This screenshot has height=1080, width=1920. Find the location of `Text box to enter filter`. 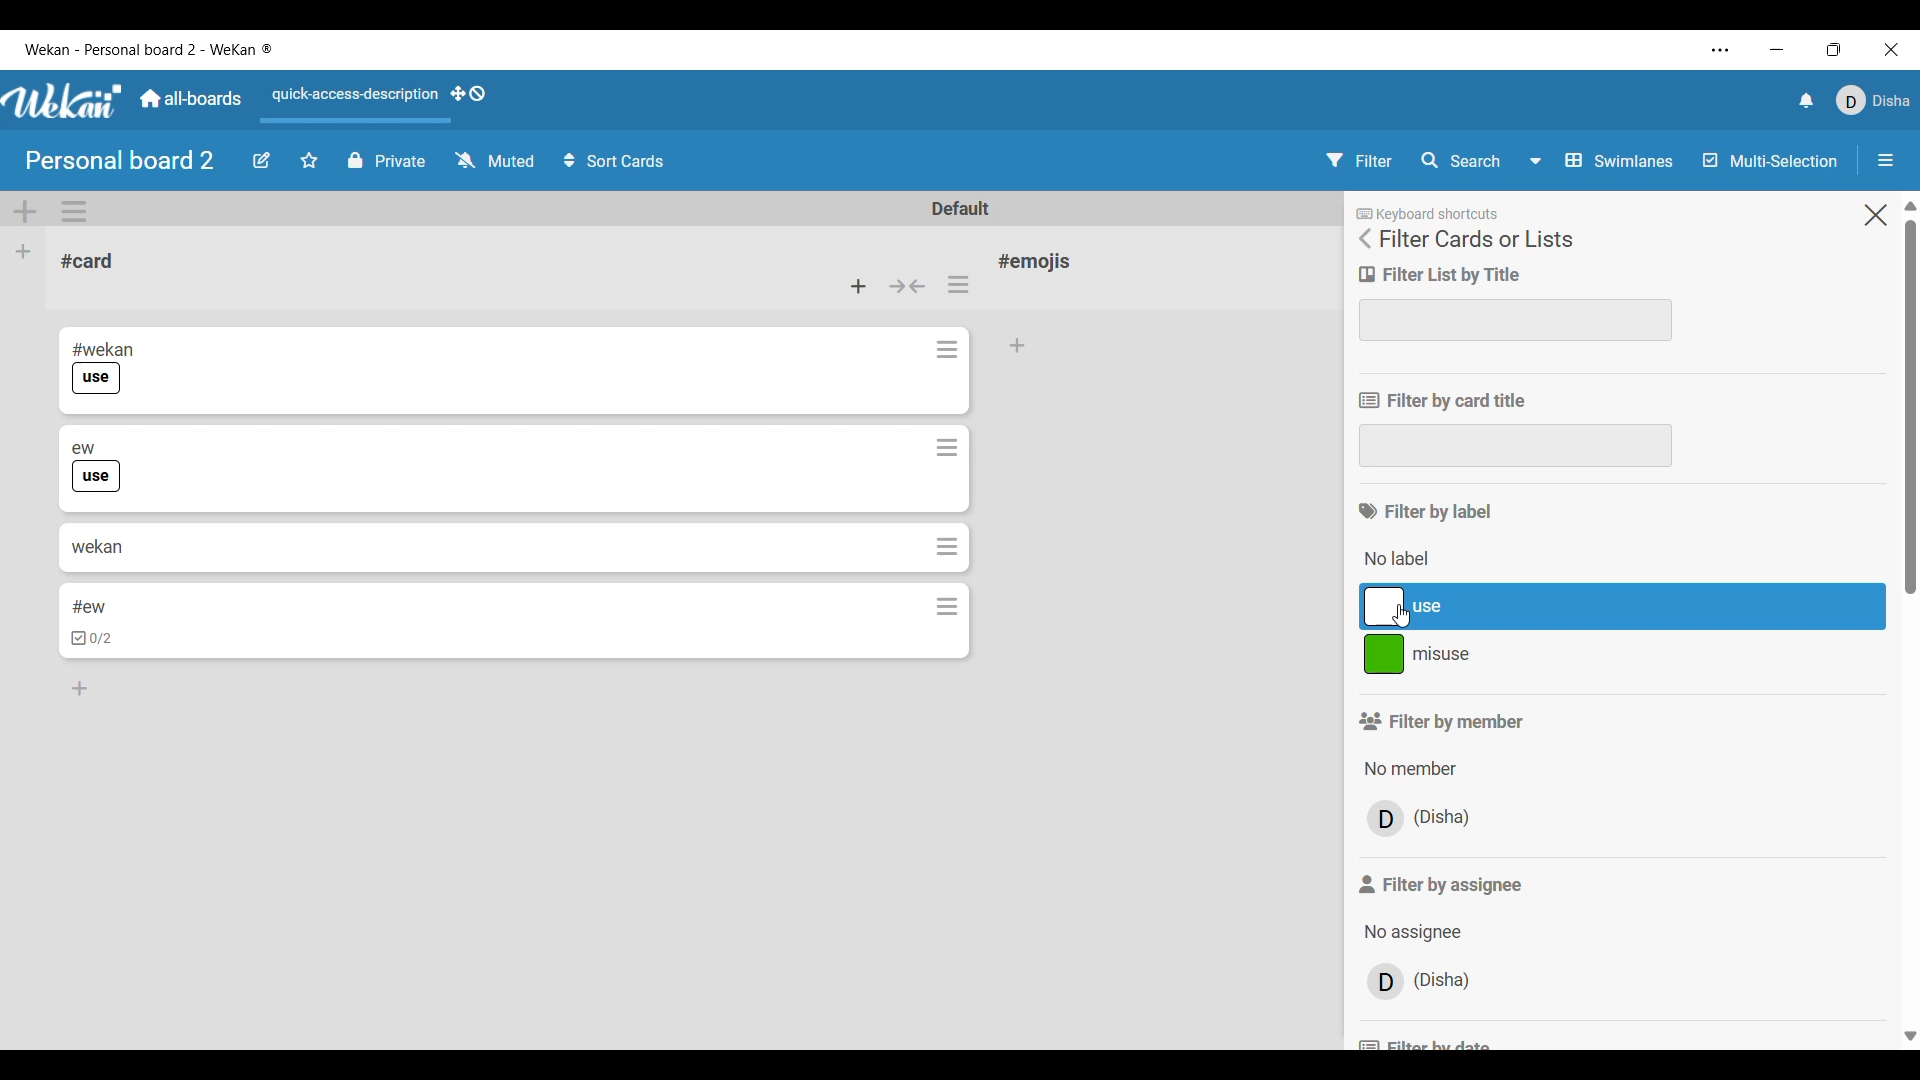

Text box to enter filter is located at coordinates (1517, 321).